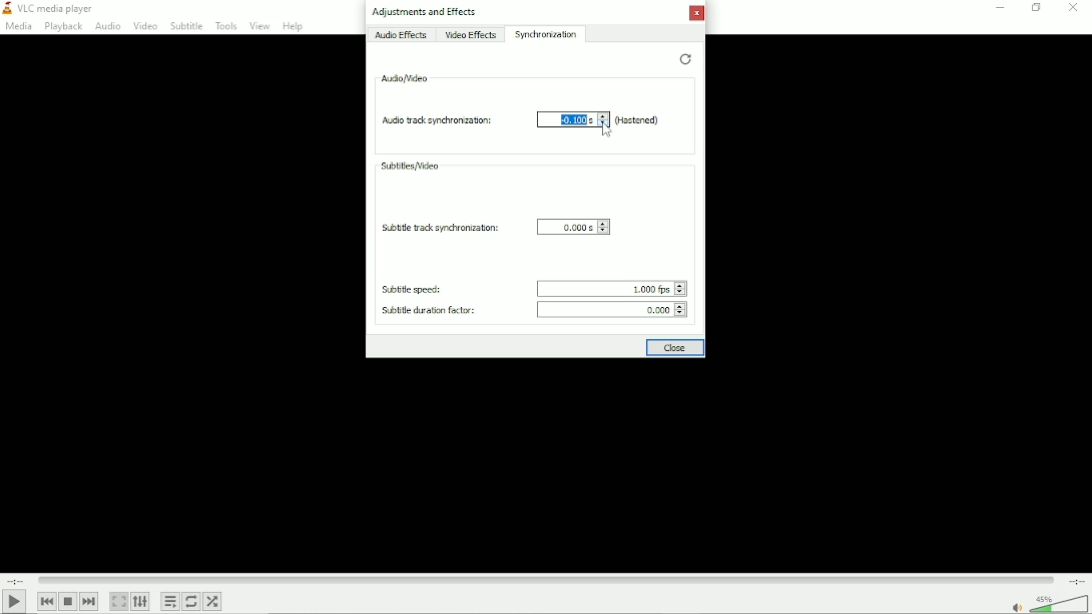 The width and height of the screenshot is (1092, 614). Describe the element at coordinates (144, 26) in the screenshot. I see `Video` at that location.